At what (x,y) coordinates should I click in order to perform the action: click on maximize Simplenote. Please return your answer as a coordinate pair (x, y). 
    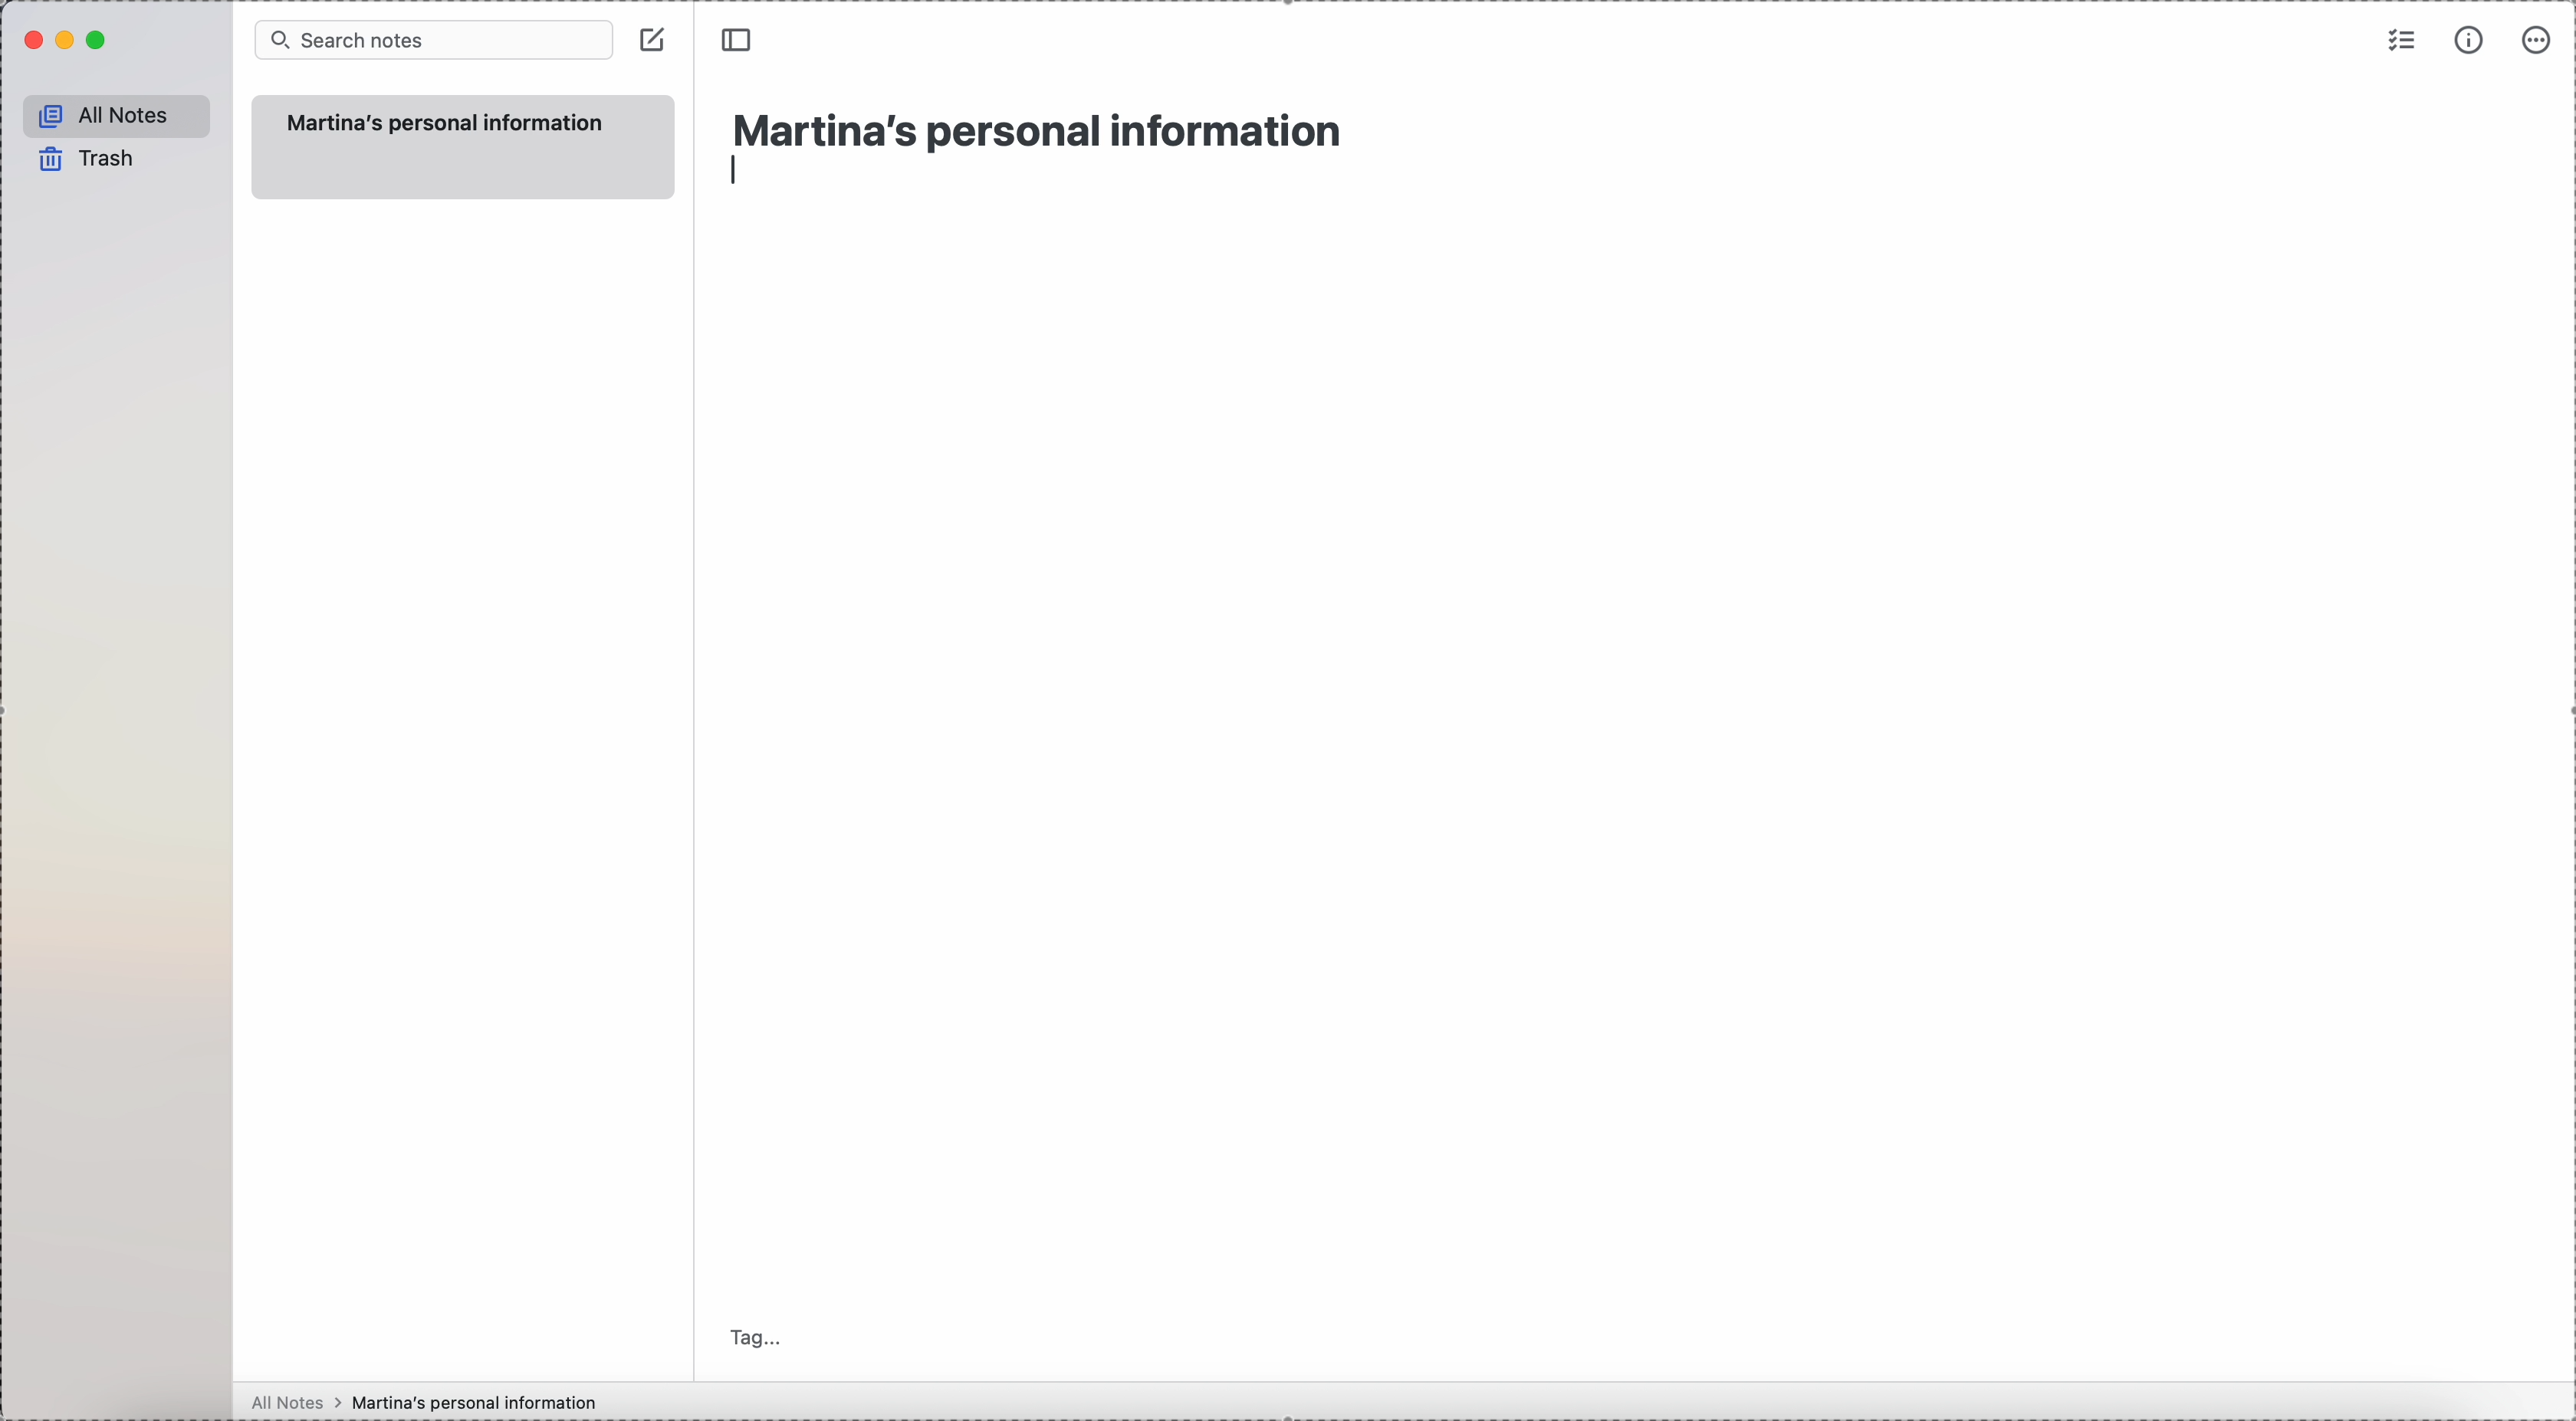
    Looking at the image, I should click on (98, 41).